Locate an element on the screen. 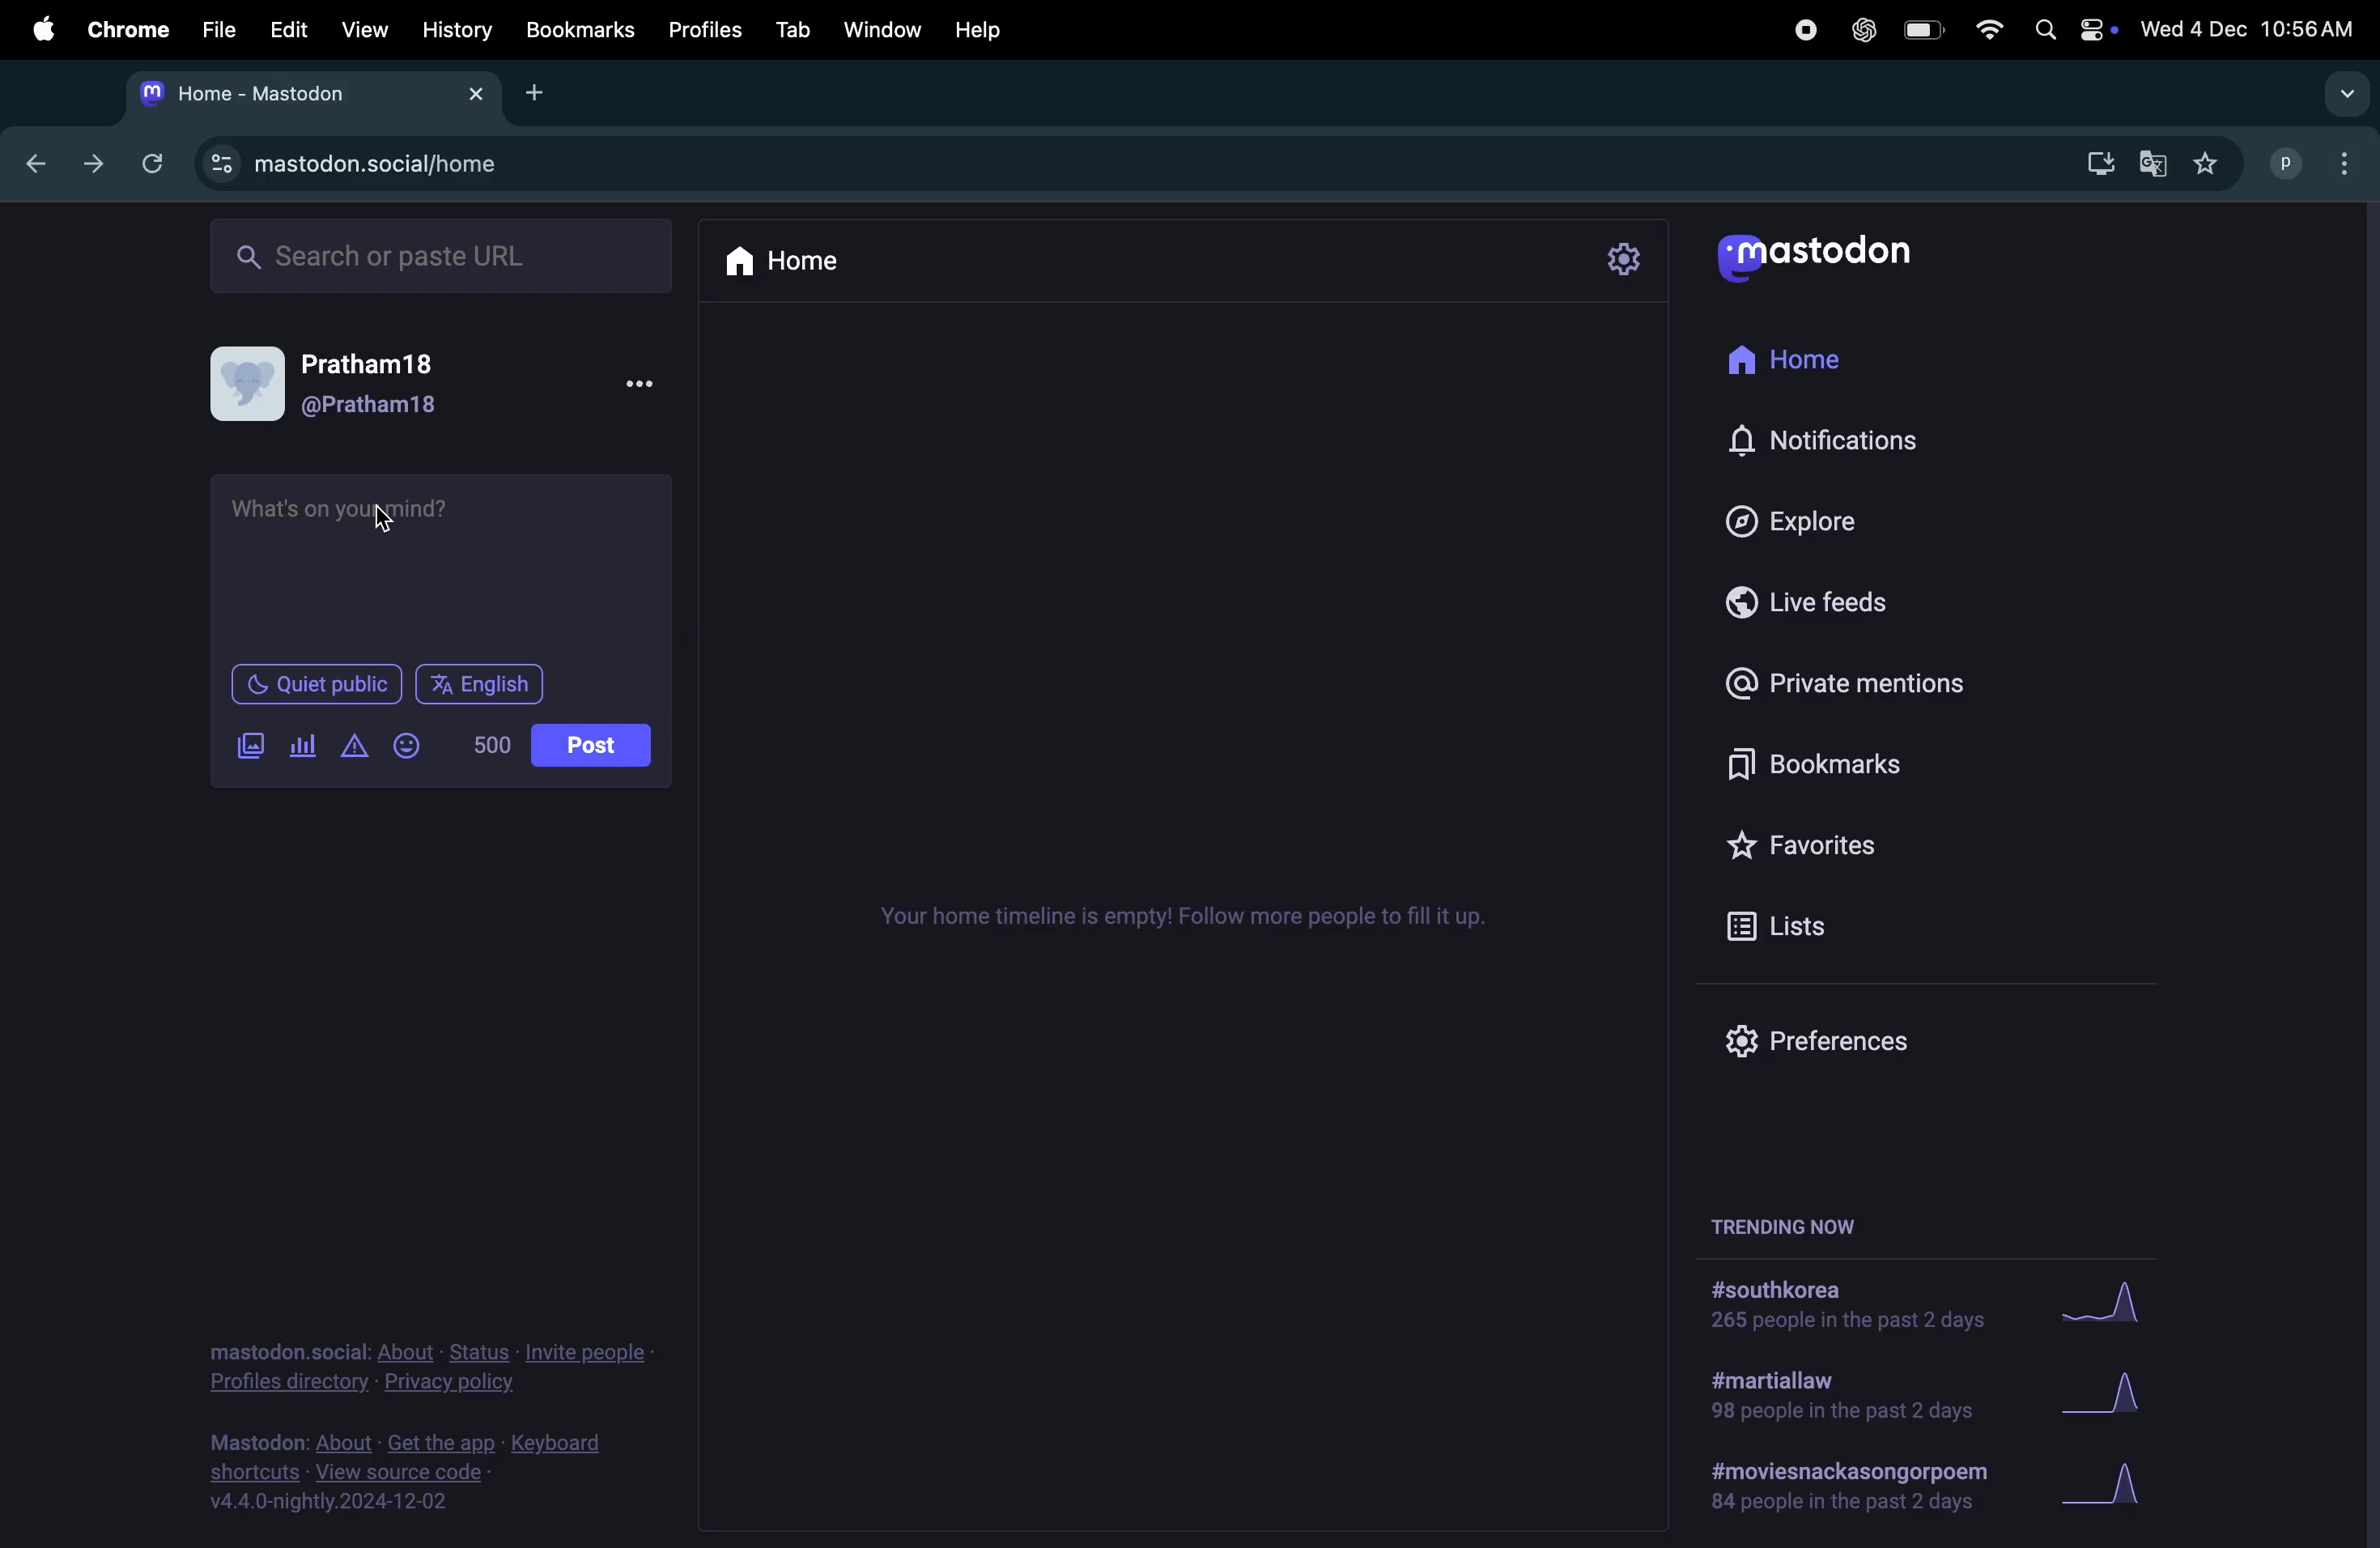 This screenshot has height=1548, width=2380. book marks is located at coordinates (1848, 756).